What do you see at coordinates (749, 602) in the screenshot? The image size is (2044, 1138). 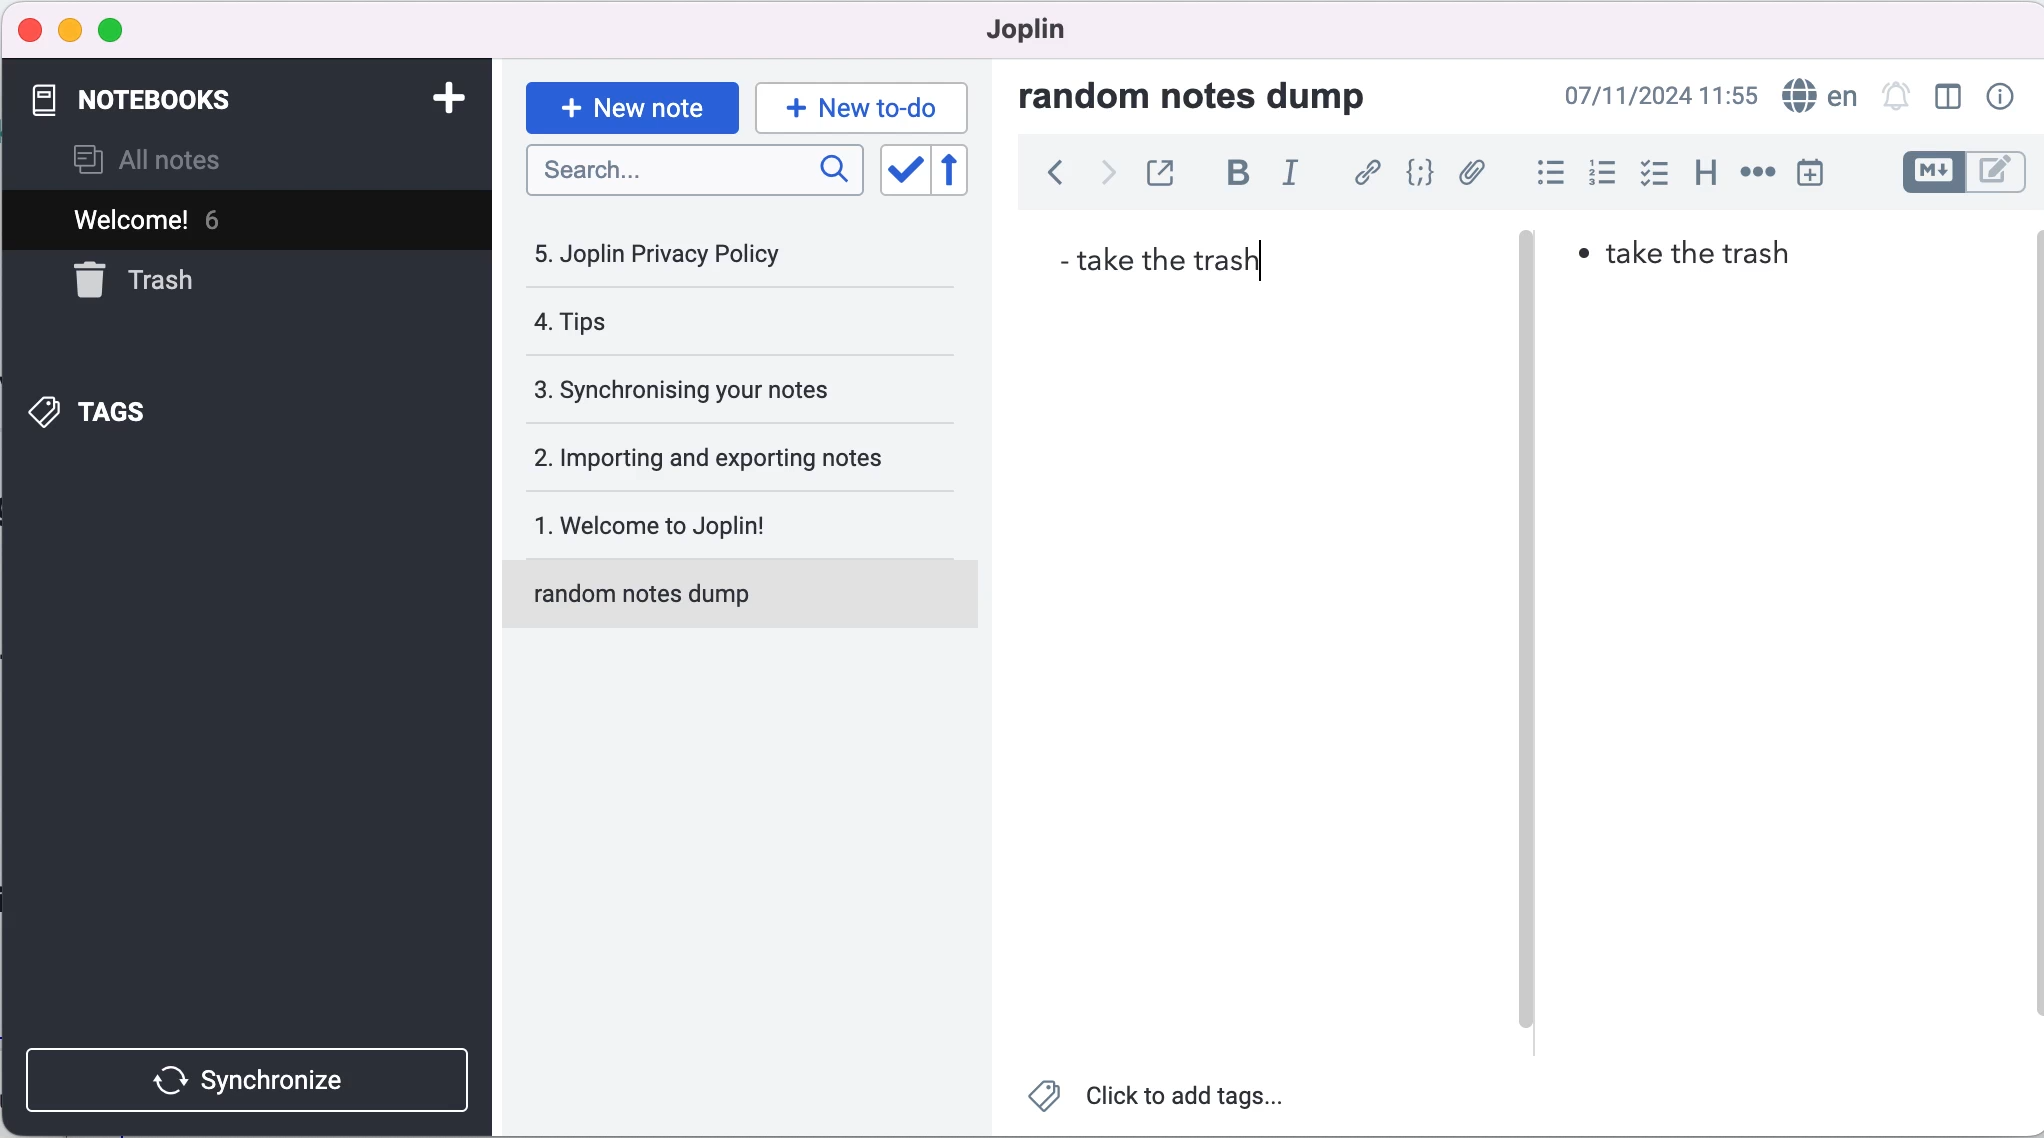 I see `random notes dump` at bounding box center [749, 602].